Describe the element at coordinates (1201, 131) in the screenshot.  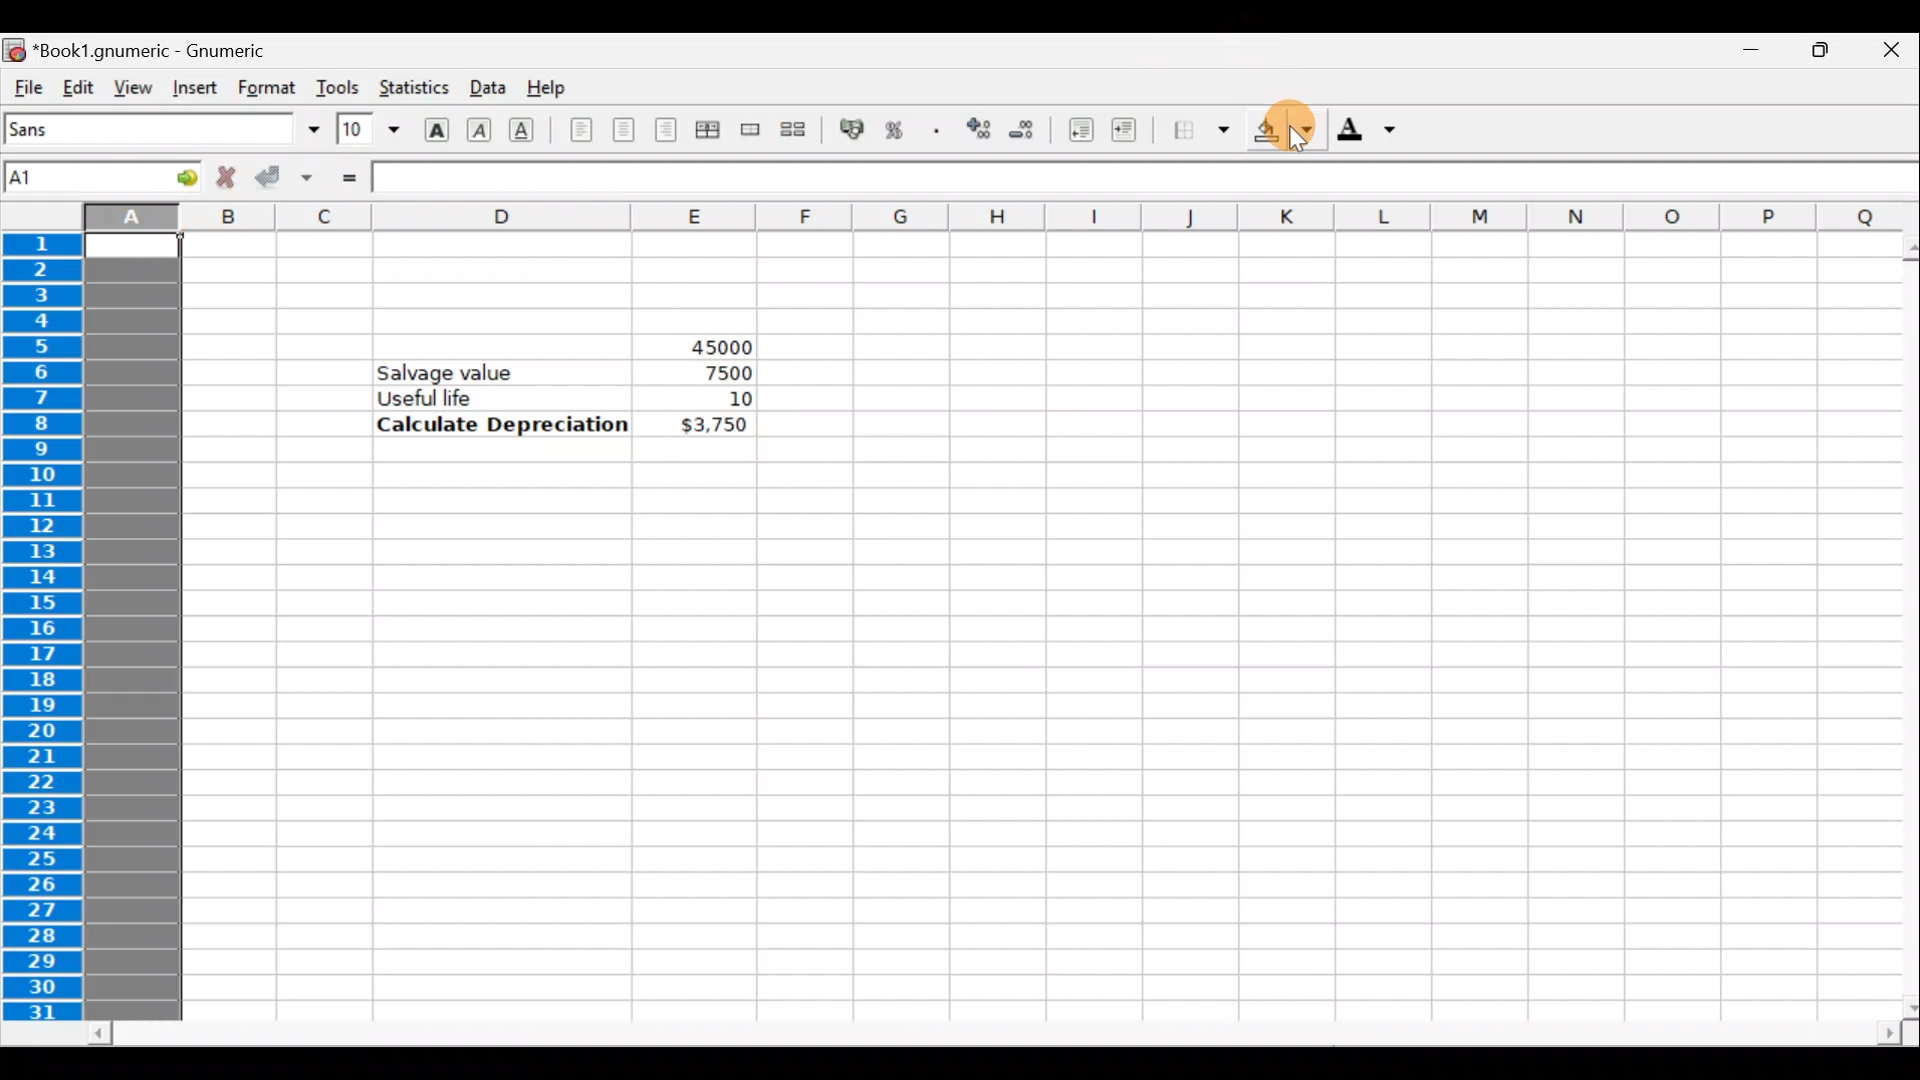
I see `Borders` at that location.